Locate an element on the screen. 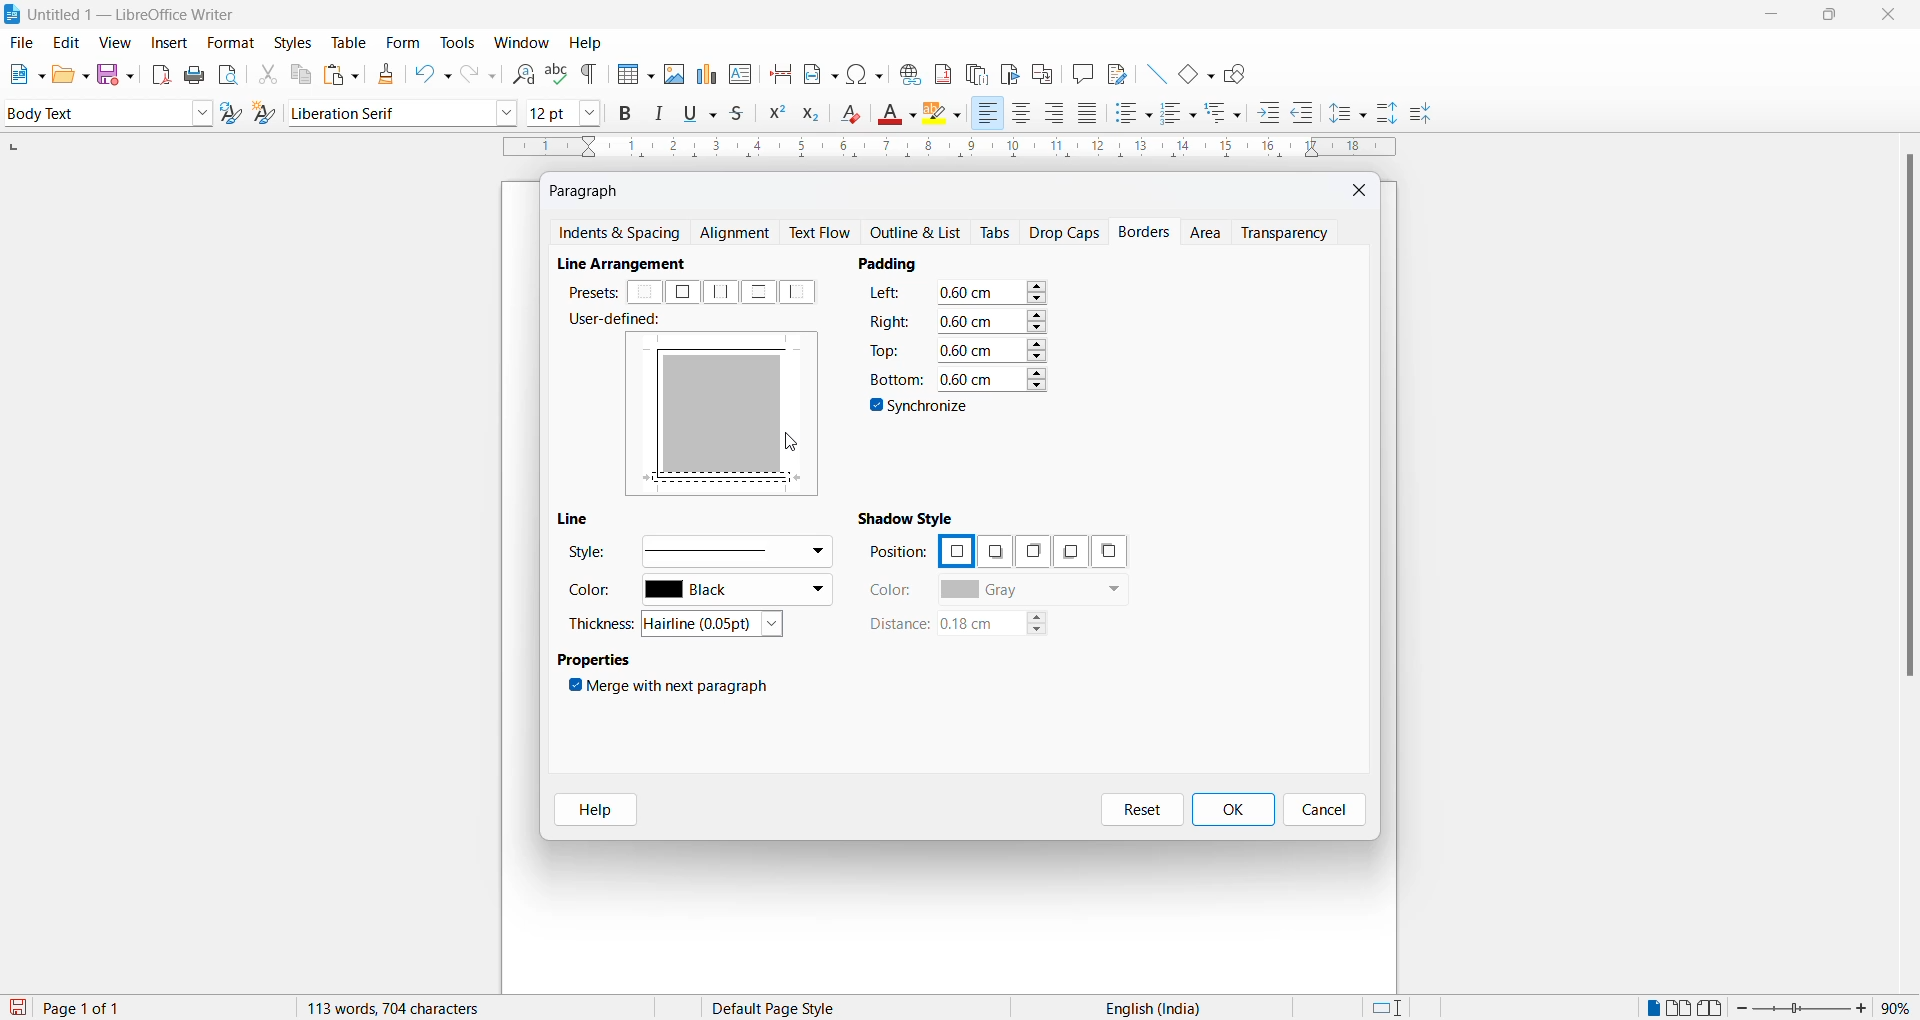 Image resolution: width=1920 pixels, height=1020 pixels. text language is located at coordinates (1145, 1008).